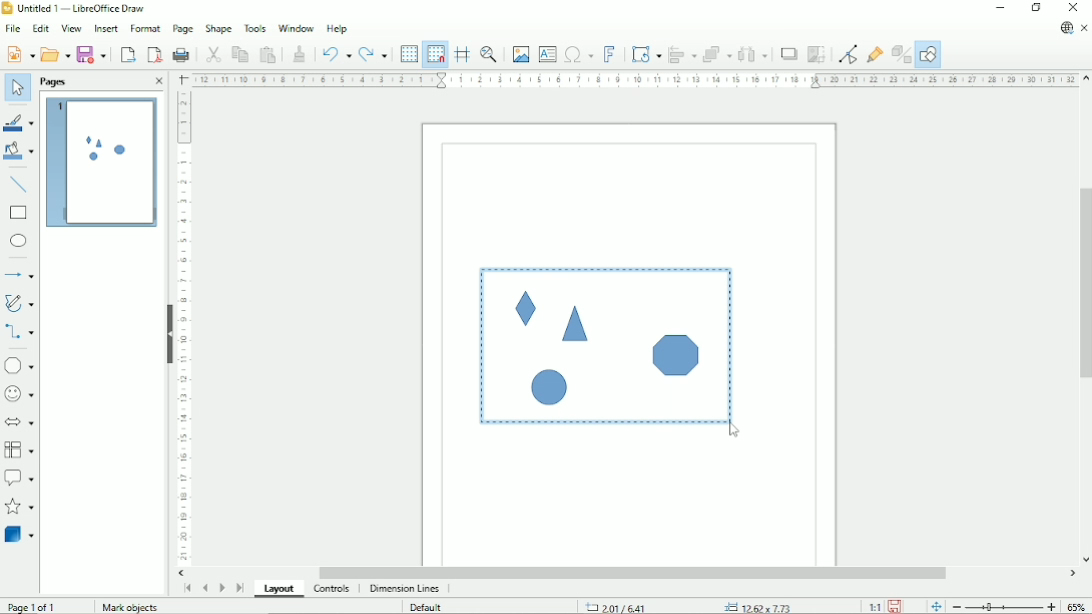  Describe the element at coordinates (634, 79) in the screenshot. I see `Horizontal scale` at that location.